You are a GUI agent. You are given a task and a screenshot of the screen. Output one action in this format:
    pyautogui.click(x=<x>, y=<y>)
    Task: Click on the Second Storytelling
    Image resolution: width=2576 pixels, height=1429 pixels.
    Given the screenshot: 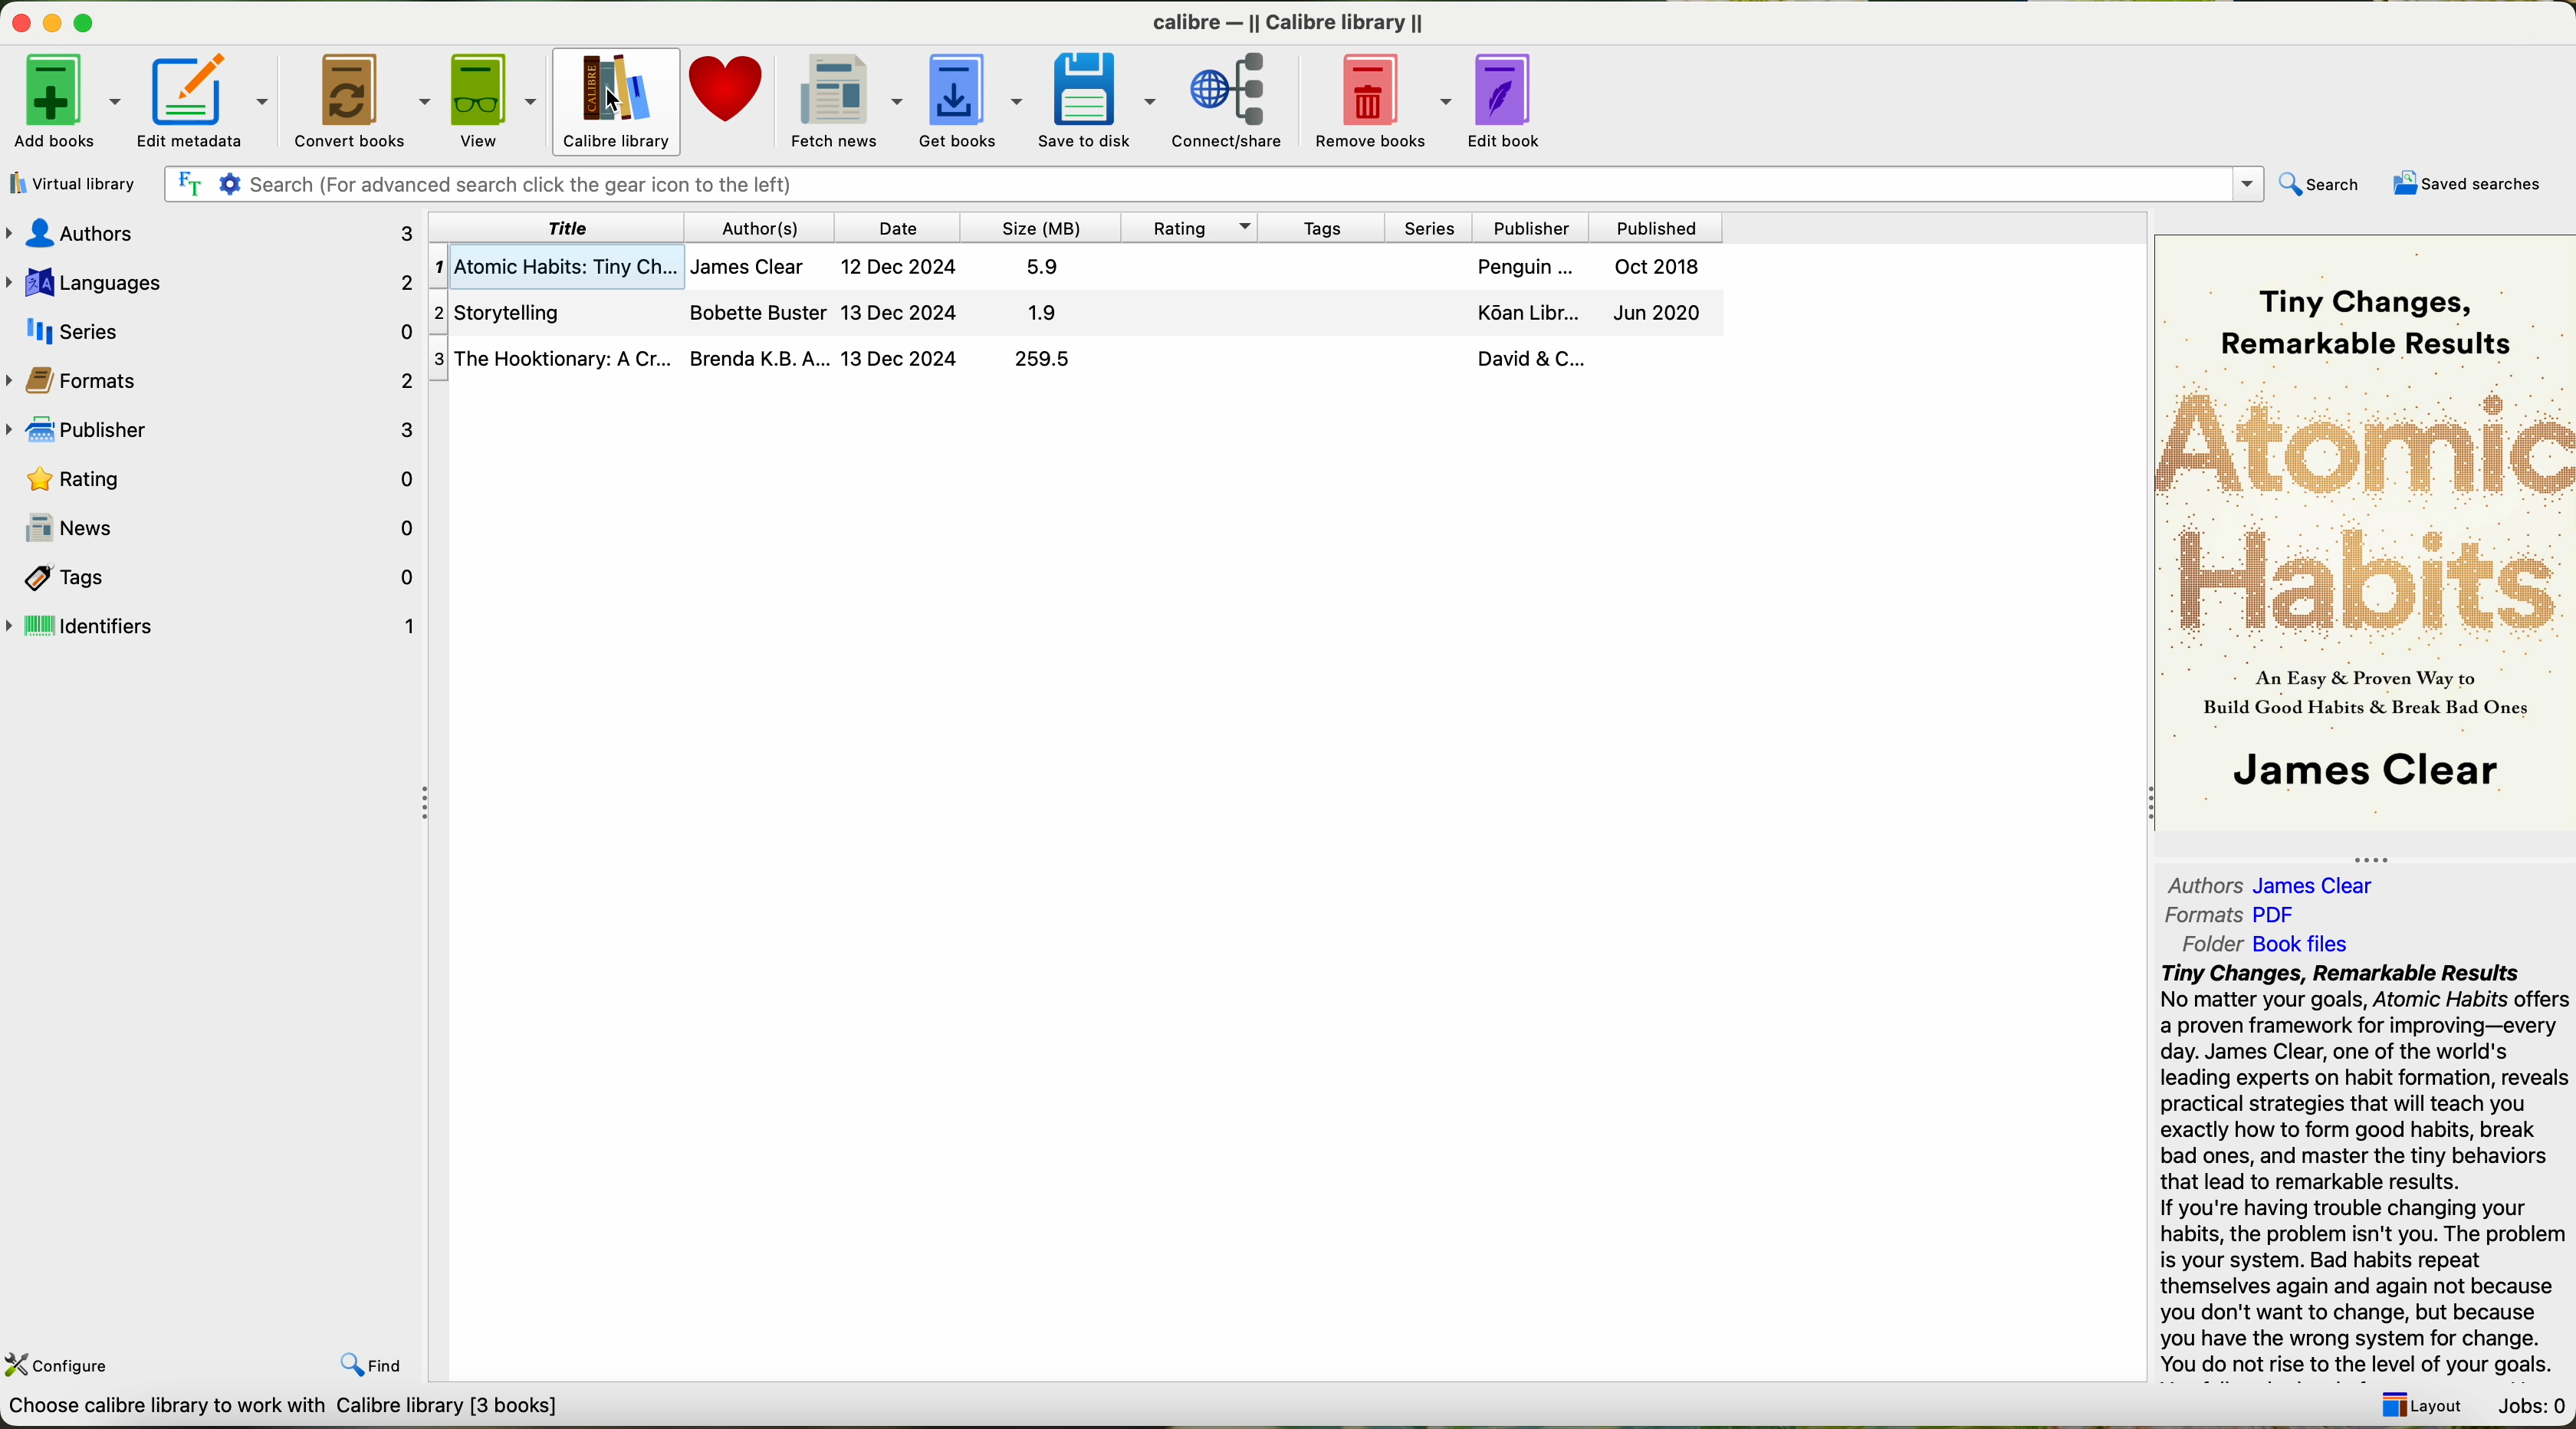 What is the action you would take?
    pyautogui.click(x=1079, y=314)
    